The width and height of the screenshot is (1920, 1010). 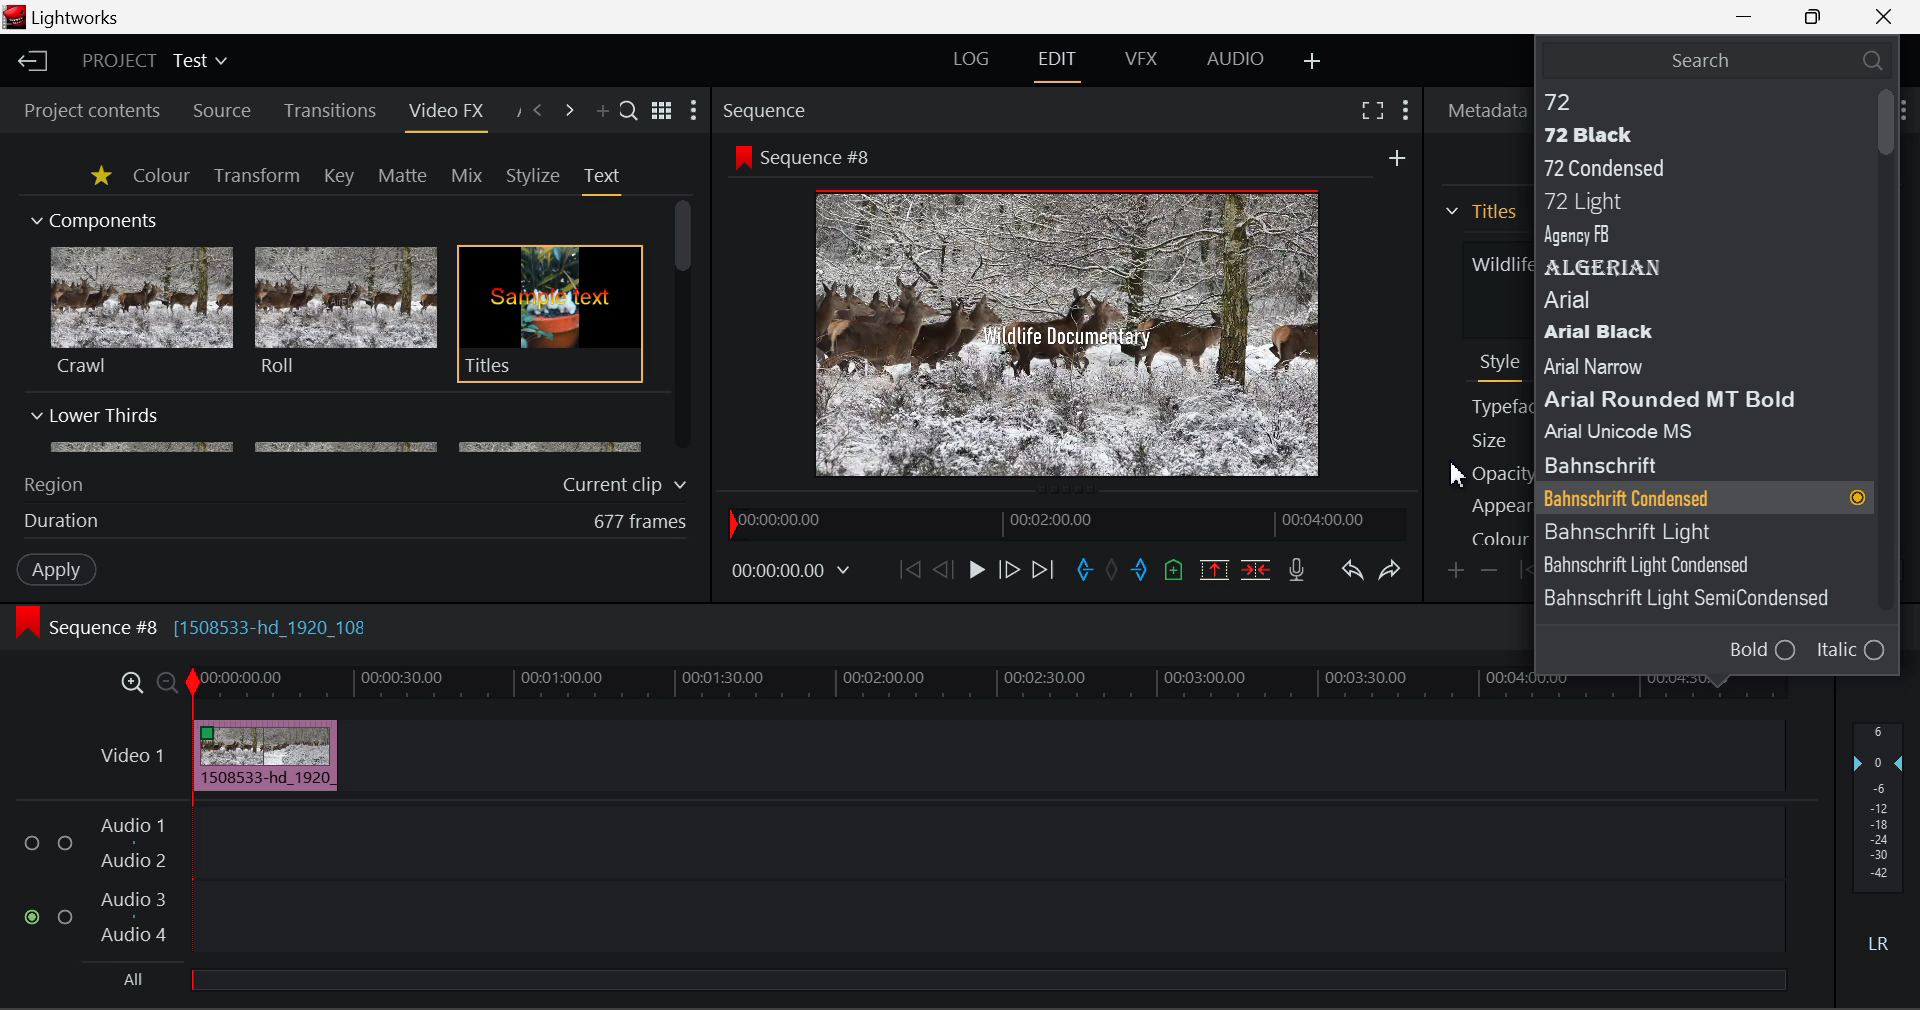 What do you see at coordinates (1061, 66) in the screenshot?
I see `EDIT Layout Open` at bounding box center [1061, 66].